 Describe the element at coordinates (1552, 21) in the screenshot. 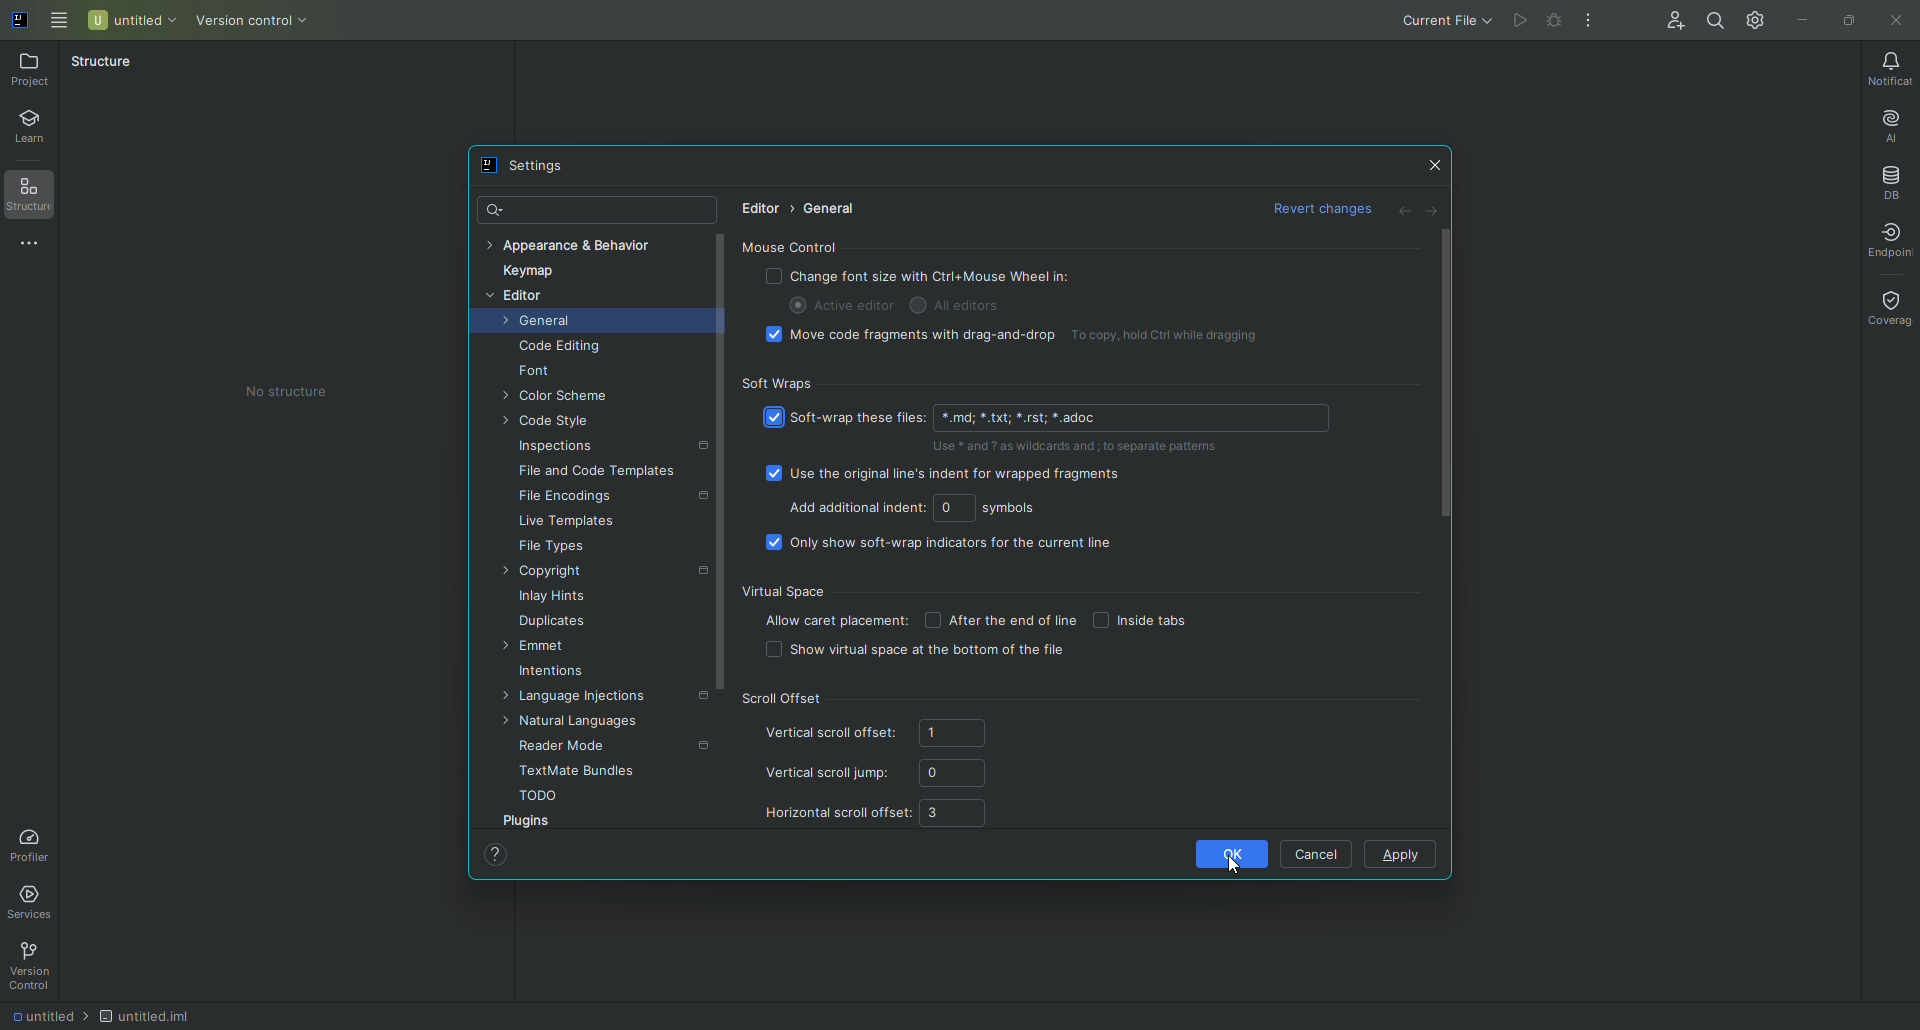

I see `Debug` at that location.